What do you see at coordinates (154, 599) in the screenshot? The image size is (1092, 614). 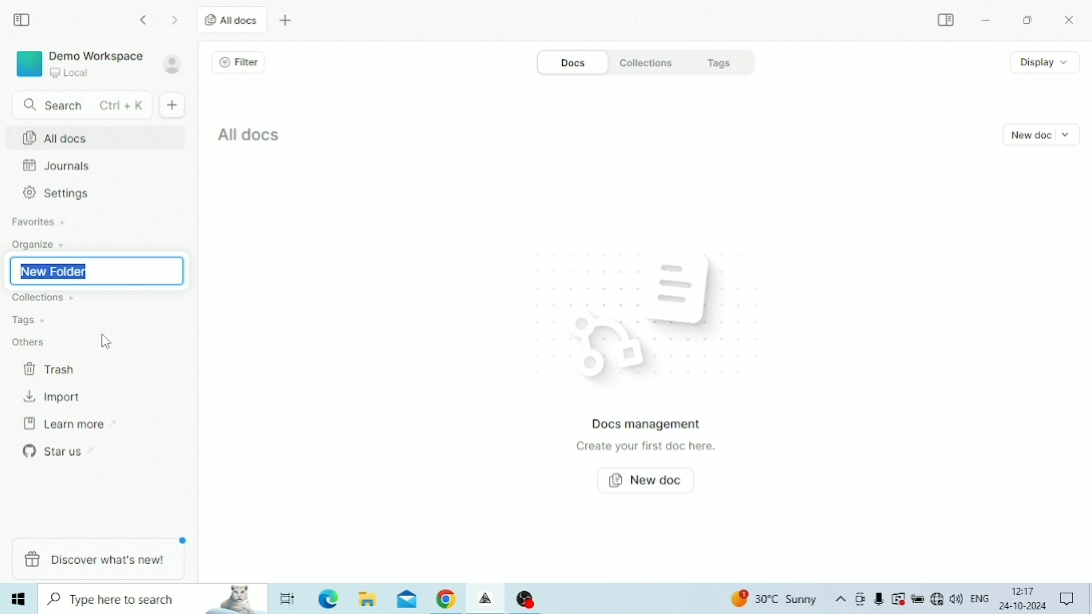 I see `Type here to search` at bounding box center [154, 599].